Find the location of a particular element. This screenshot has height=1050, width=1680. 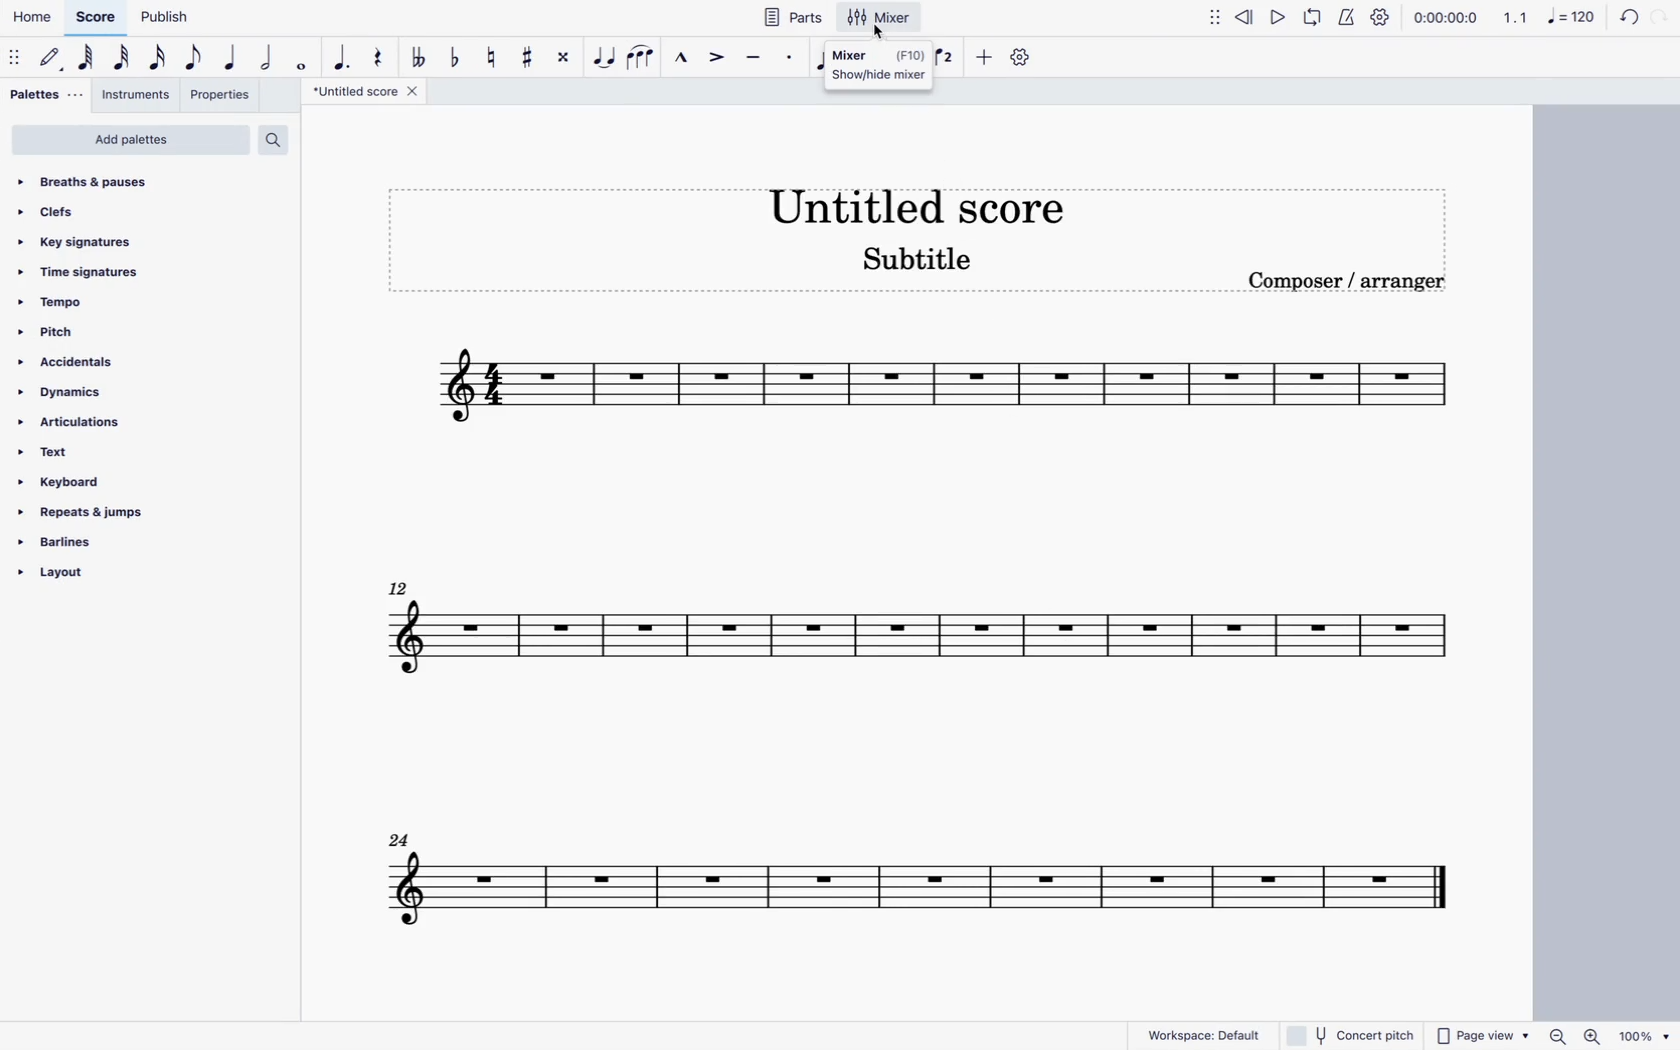

palettes is located at coordinates (47, 98).